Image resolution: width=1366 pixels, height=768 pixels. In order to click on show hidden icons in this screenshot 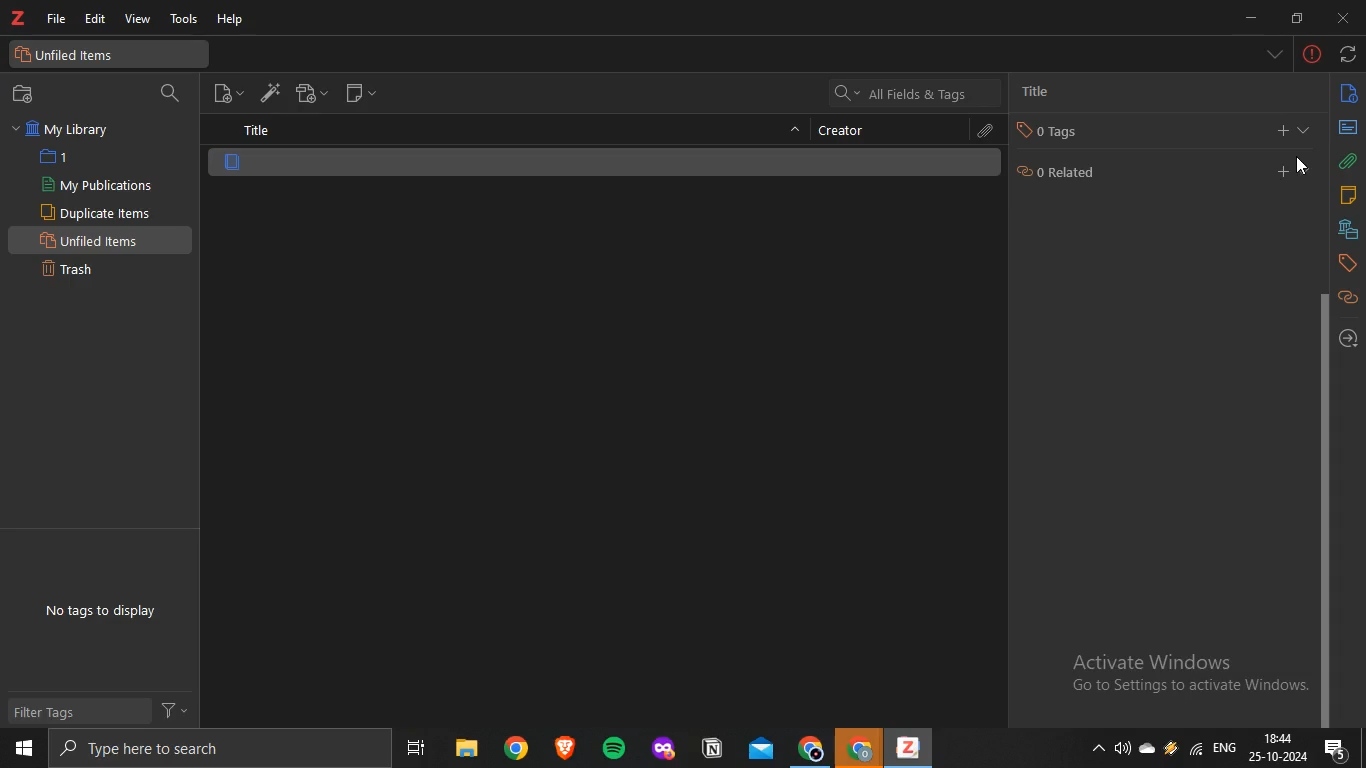, I will do `click(1093, 748)`.